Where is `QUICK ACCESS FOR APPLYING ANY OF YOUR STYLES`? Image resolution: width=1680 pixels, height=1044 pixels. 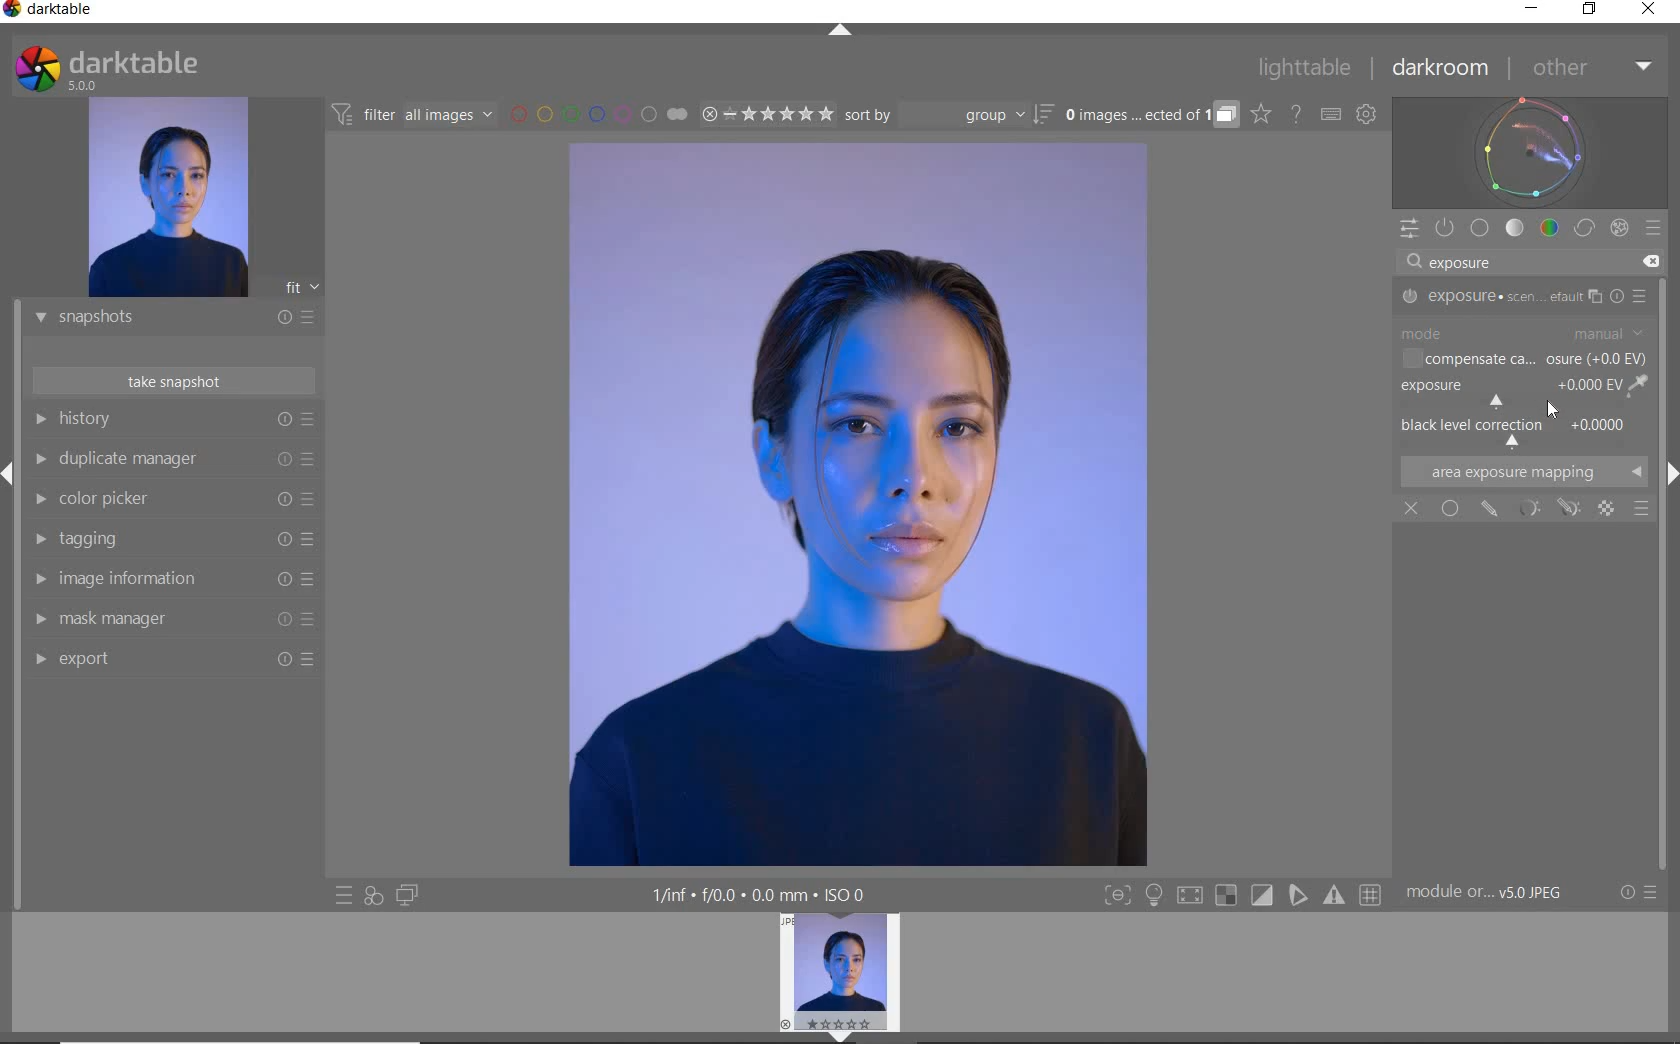 QUICK ACCESS FOR APPLYING ANY OF YOUR STYLES is located at coordinates (372, 895).